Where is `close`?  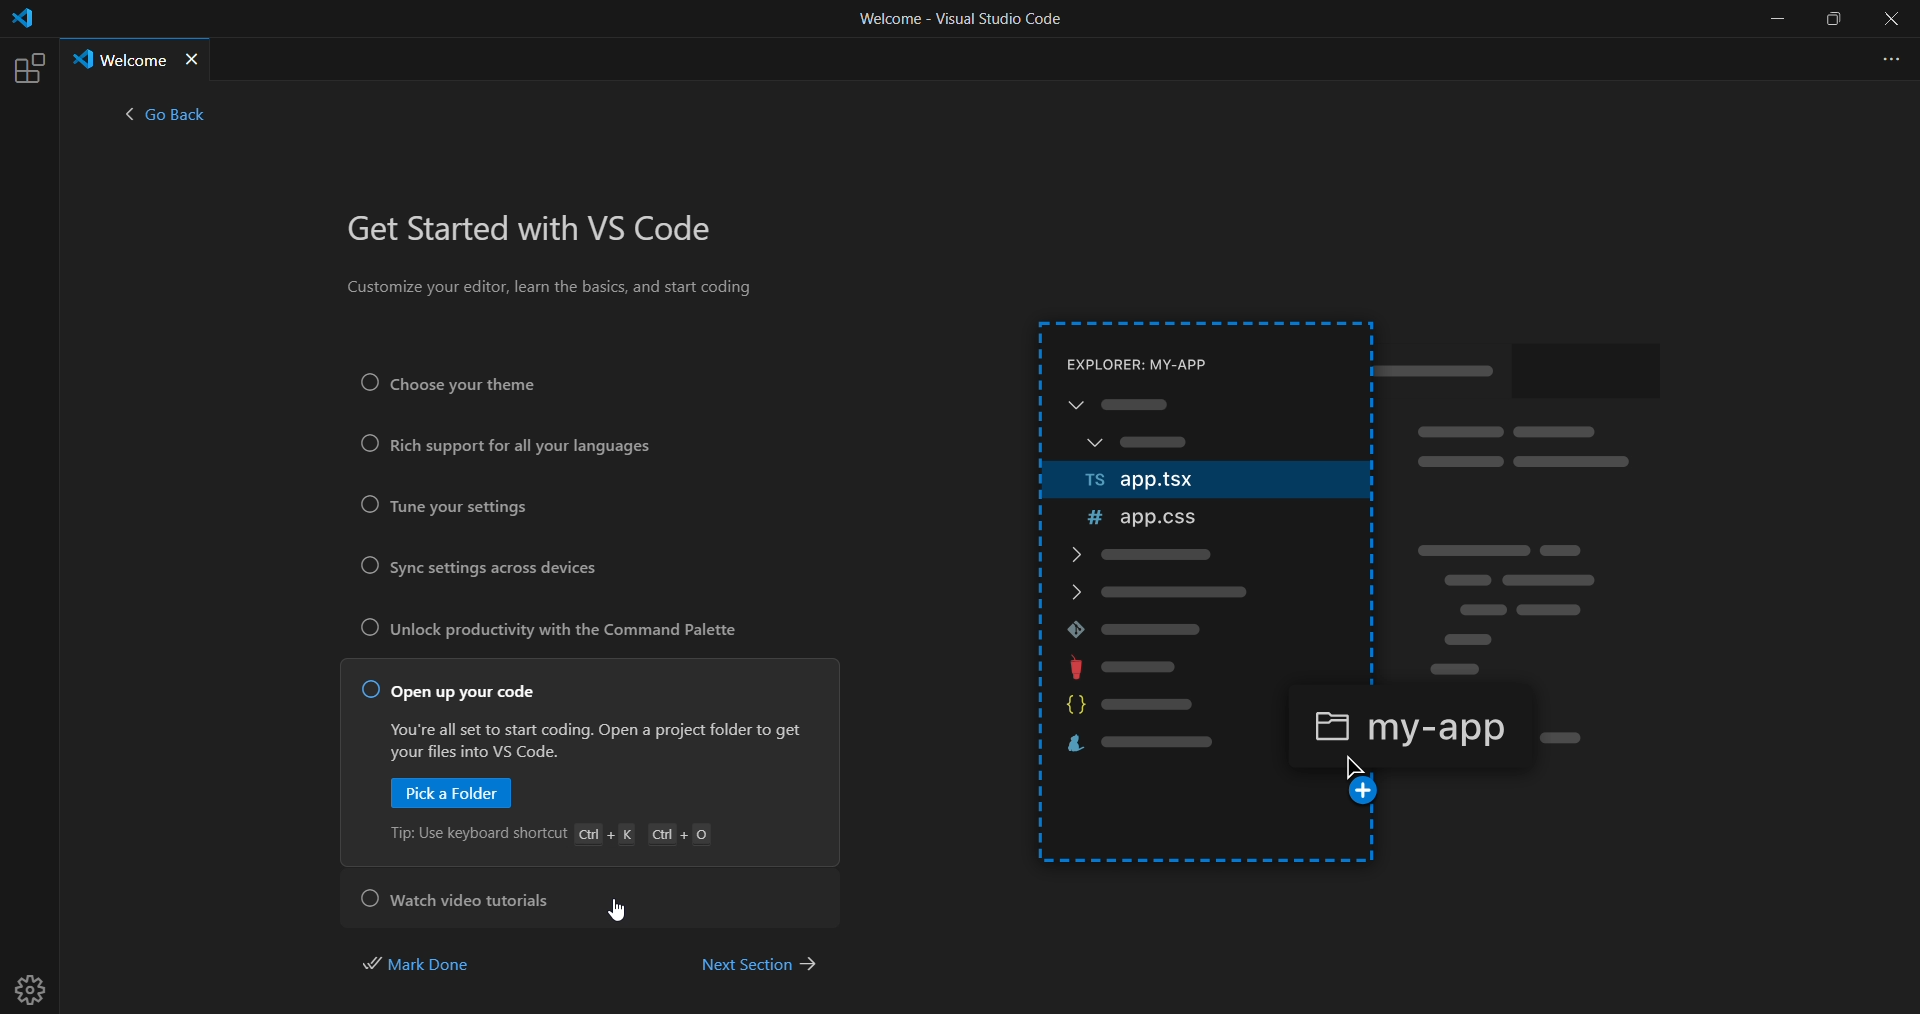 close is located at coordinates (1892, 20).